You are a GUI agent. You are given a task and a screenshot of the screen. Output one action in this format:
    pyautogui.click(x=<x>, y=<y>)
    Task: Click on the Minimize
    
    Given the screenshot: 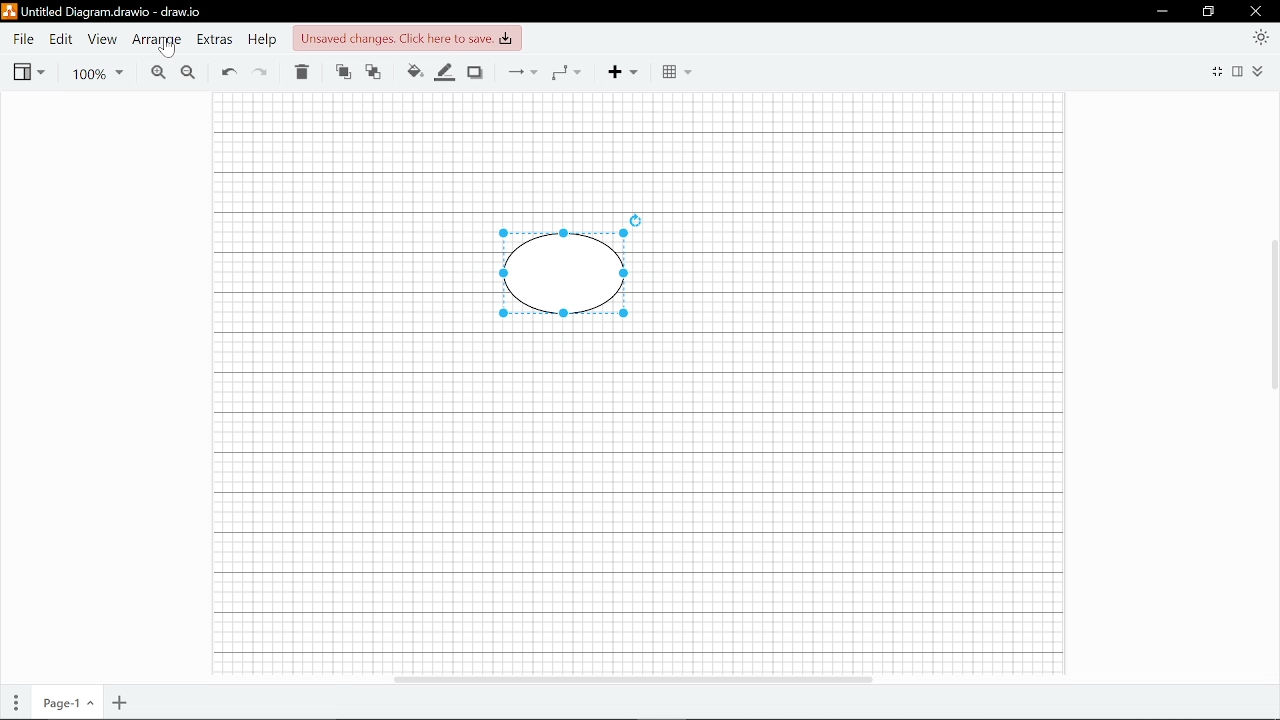 What is the action you would take?
    pyautogui.click(x=1162, y=12)
    